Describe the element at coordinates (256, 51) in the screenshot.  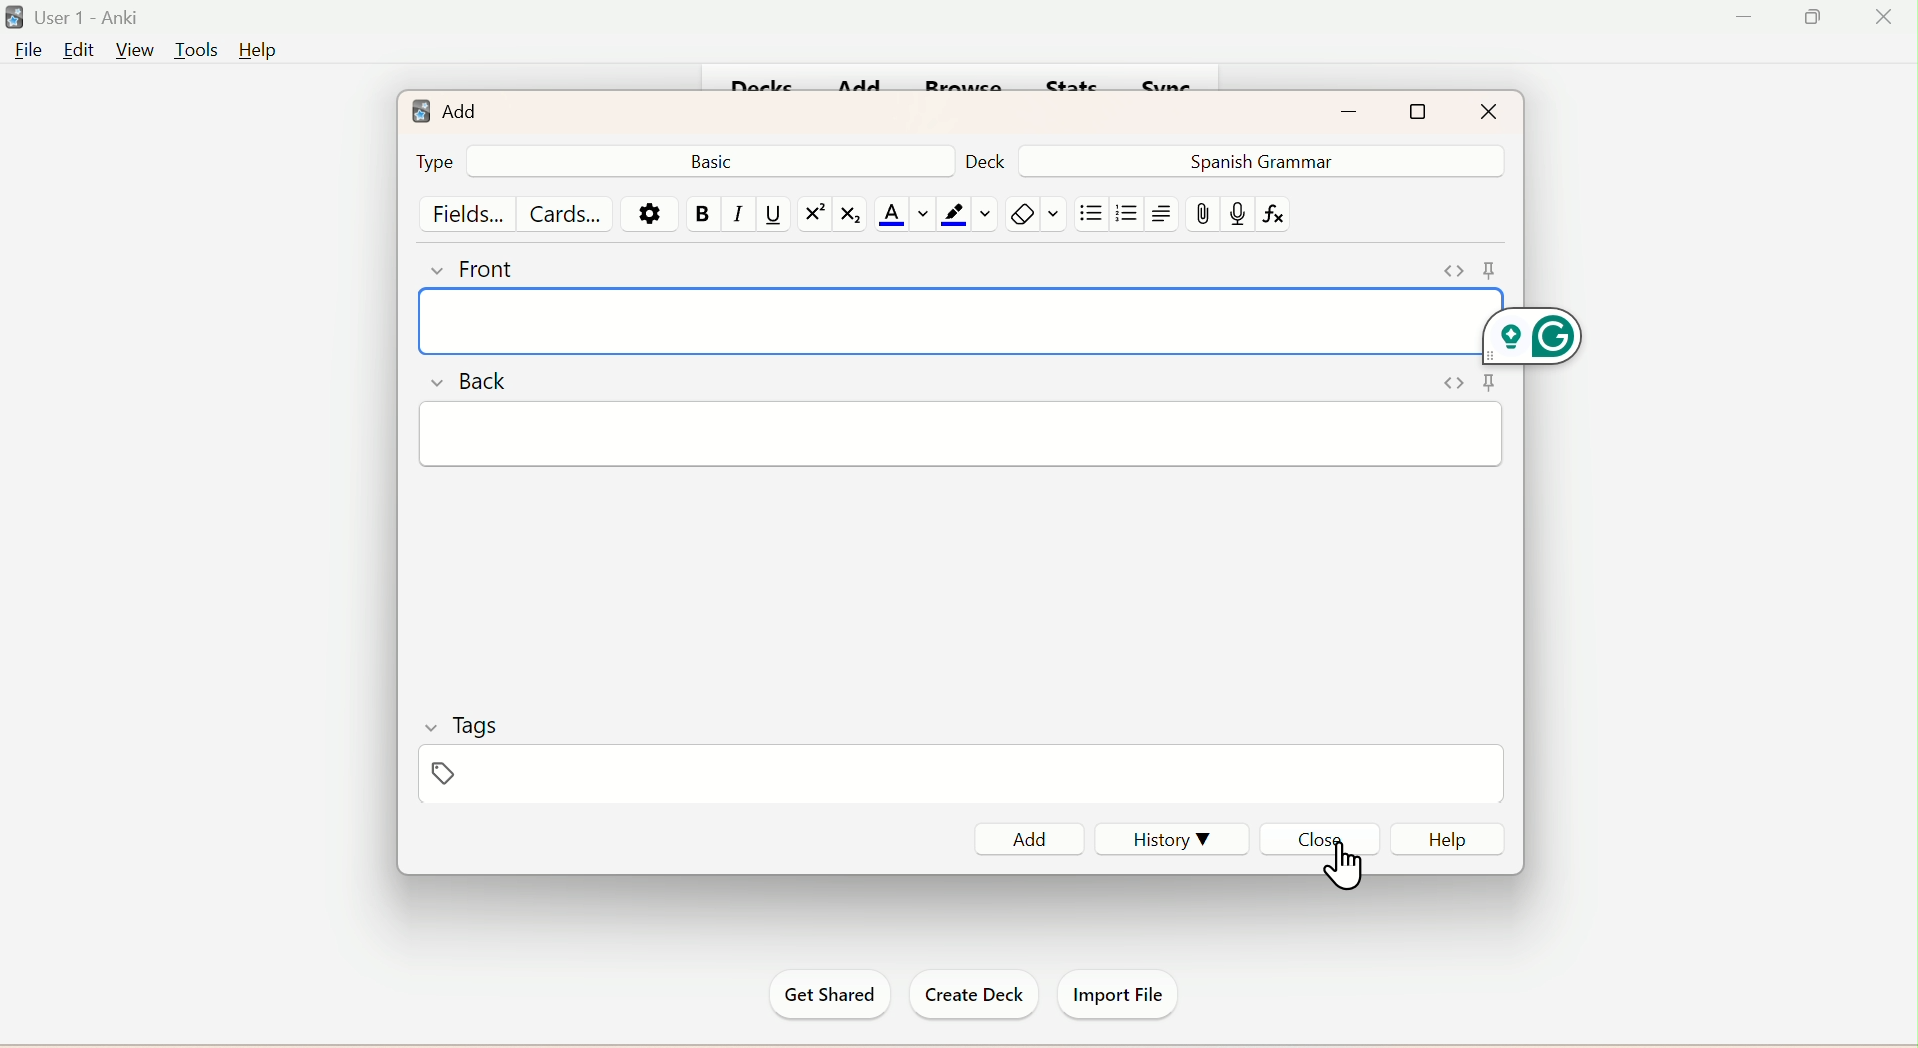
I see `Help` at that location.